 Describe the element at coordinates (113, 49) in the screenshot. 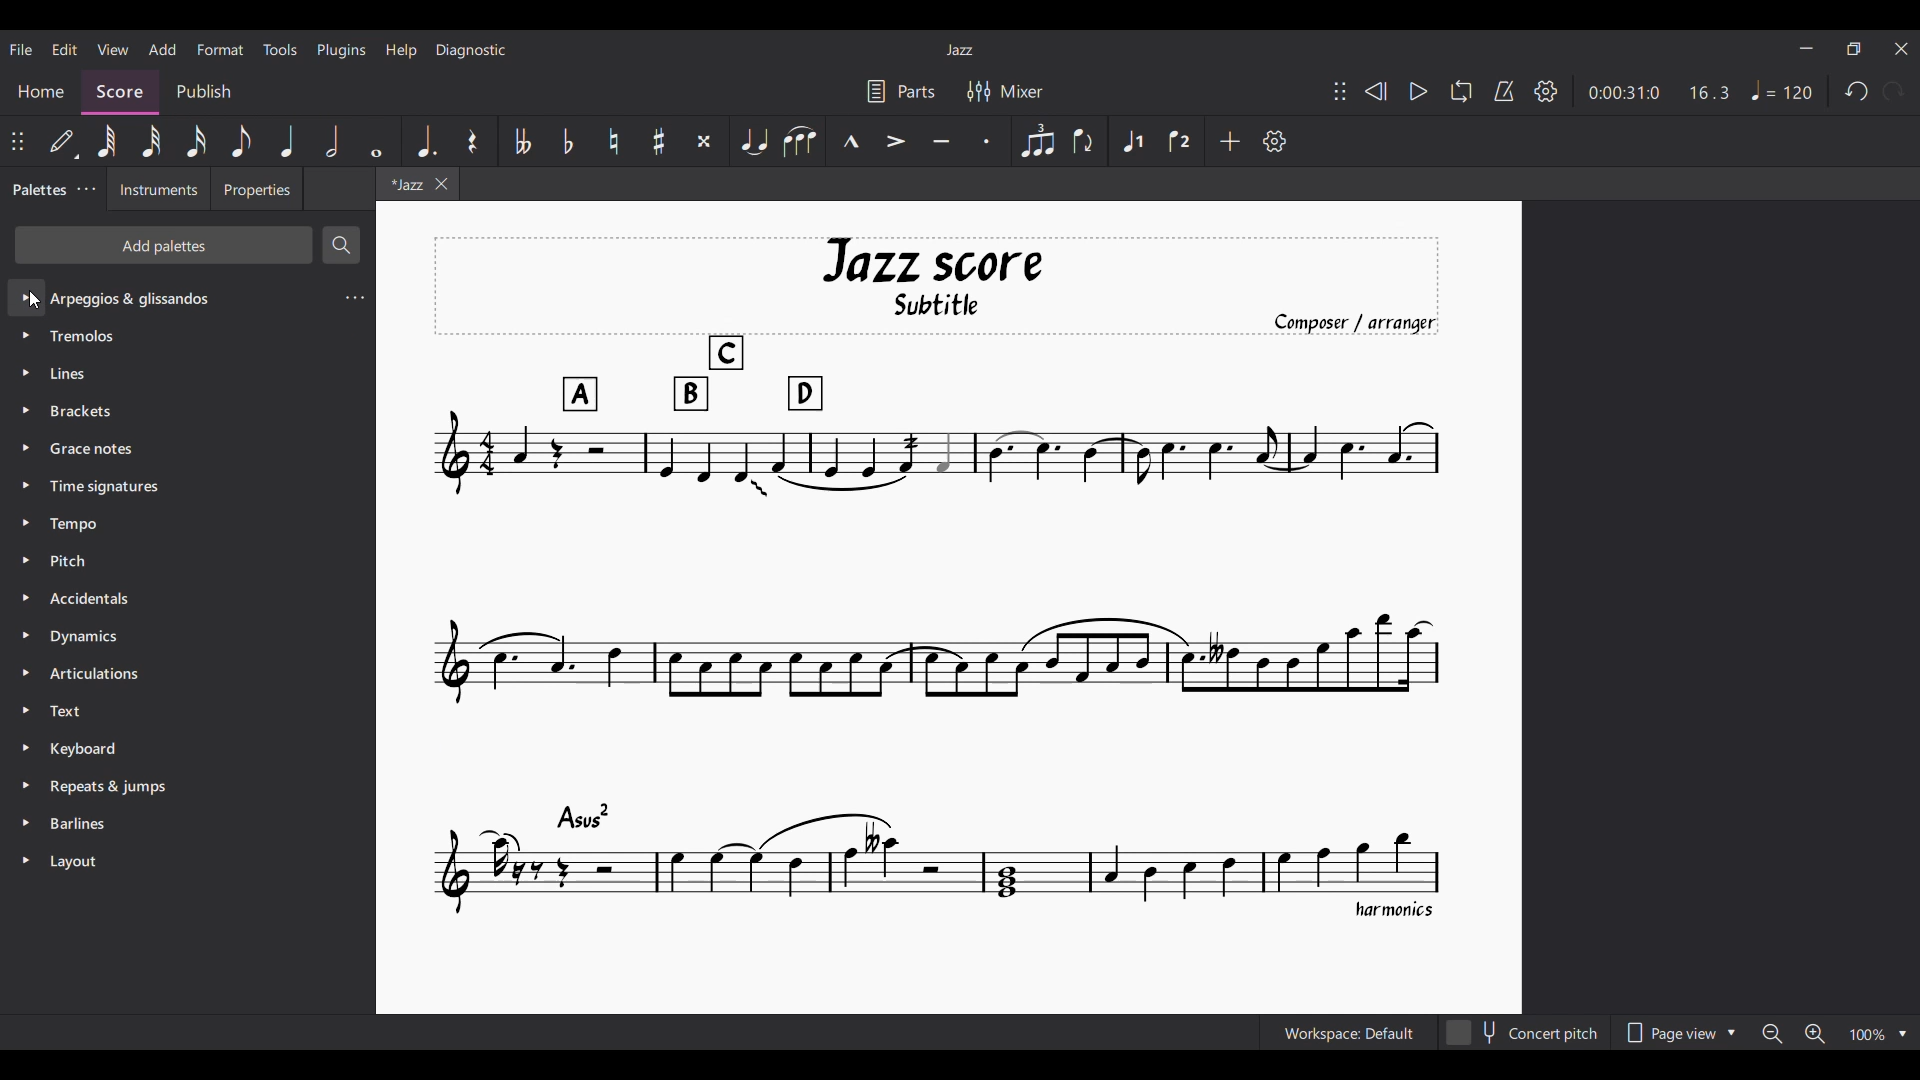

I see `View menu` at that location.